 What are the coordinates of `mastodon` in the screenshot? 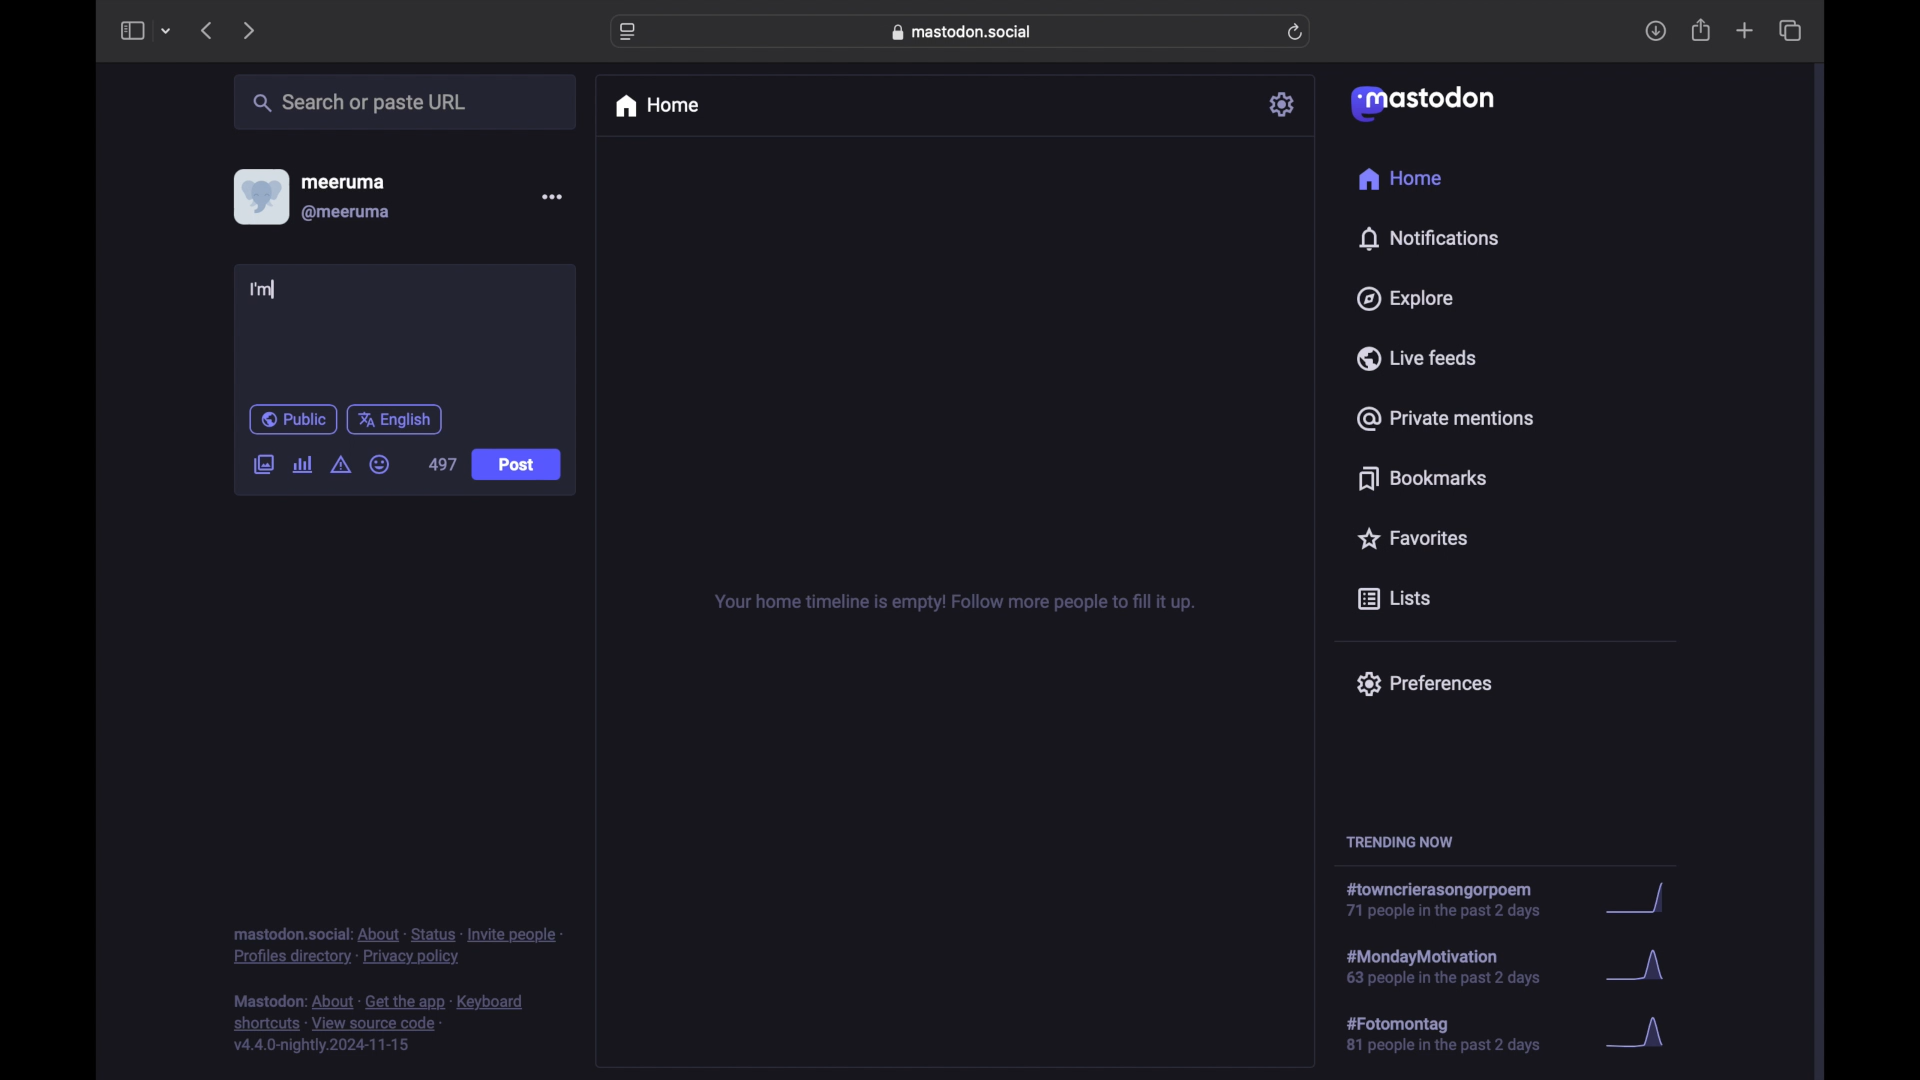 It's located at (1423, 104).